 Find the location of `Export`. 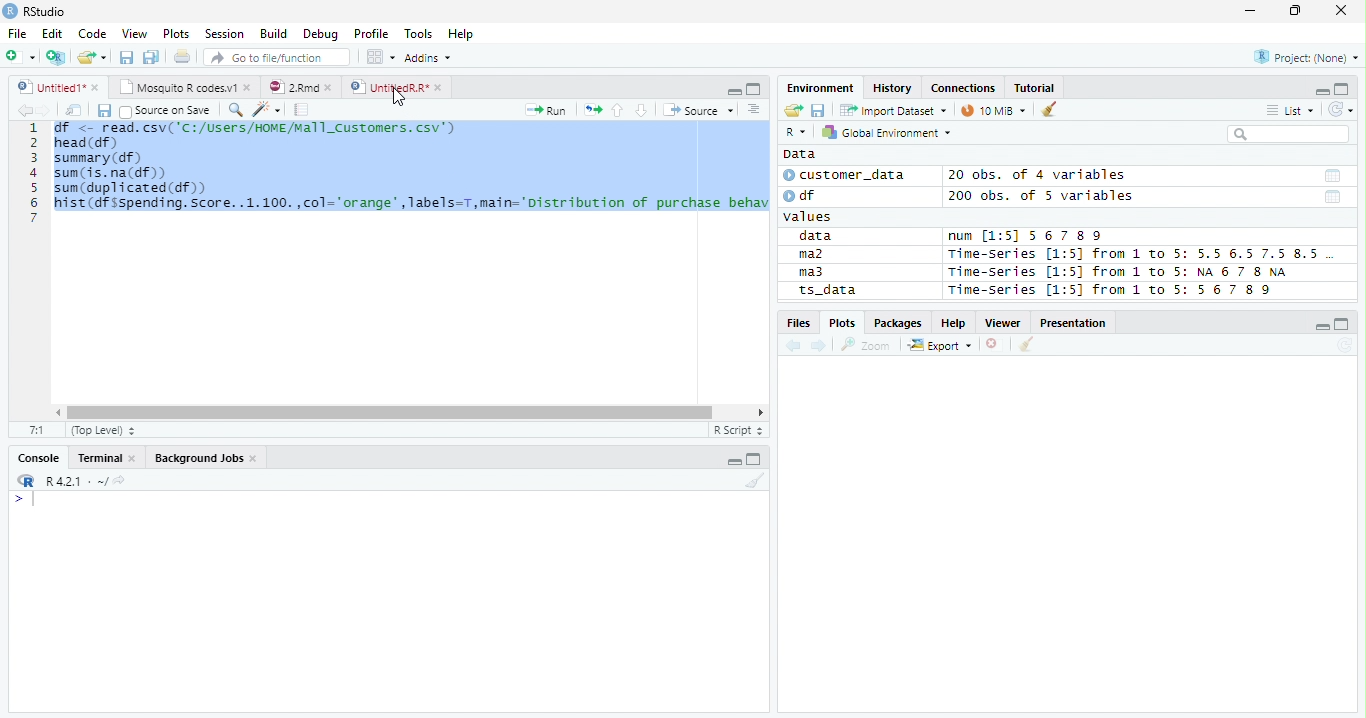

Export is located at coordinates (940, 346).